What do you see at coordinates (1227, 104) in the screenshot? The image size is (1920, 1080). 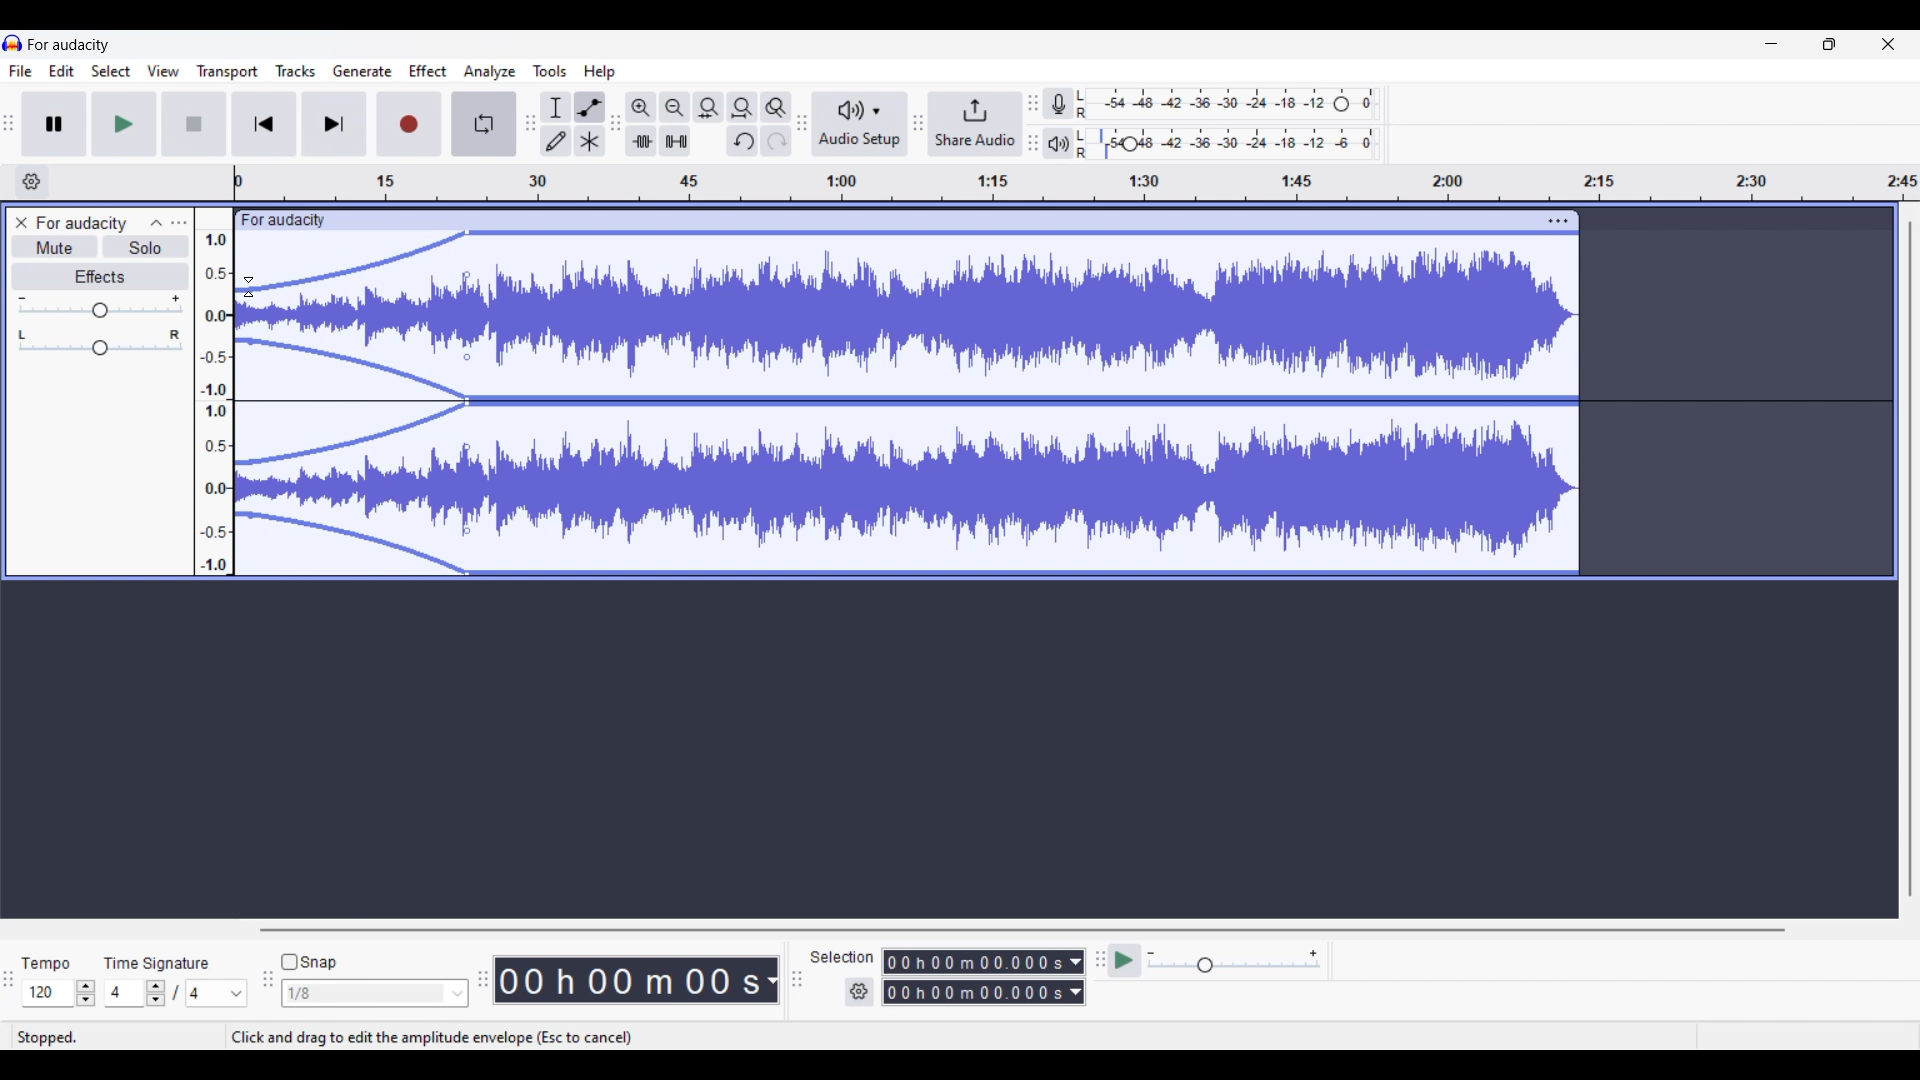 I see `Recording level` at bounding box center [1227, 104].